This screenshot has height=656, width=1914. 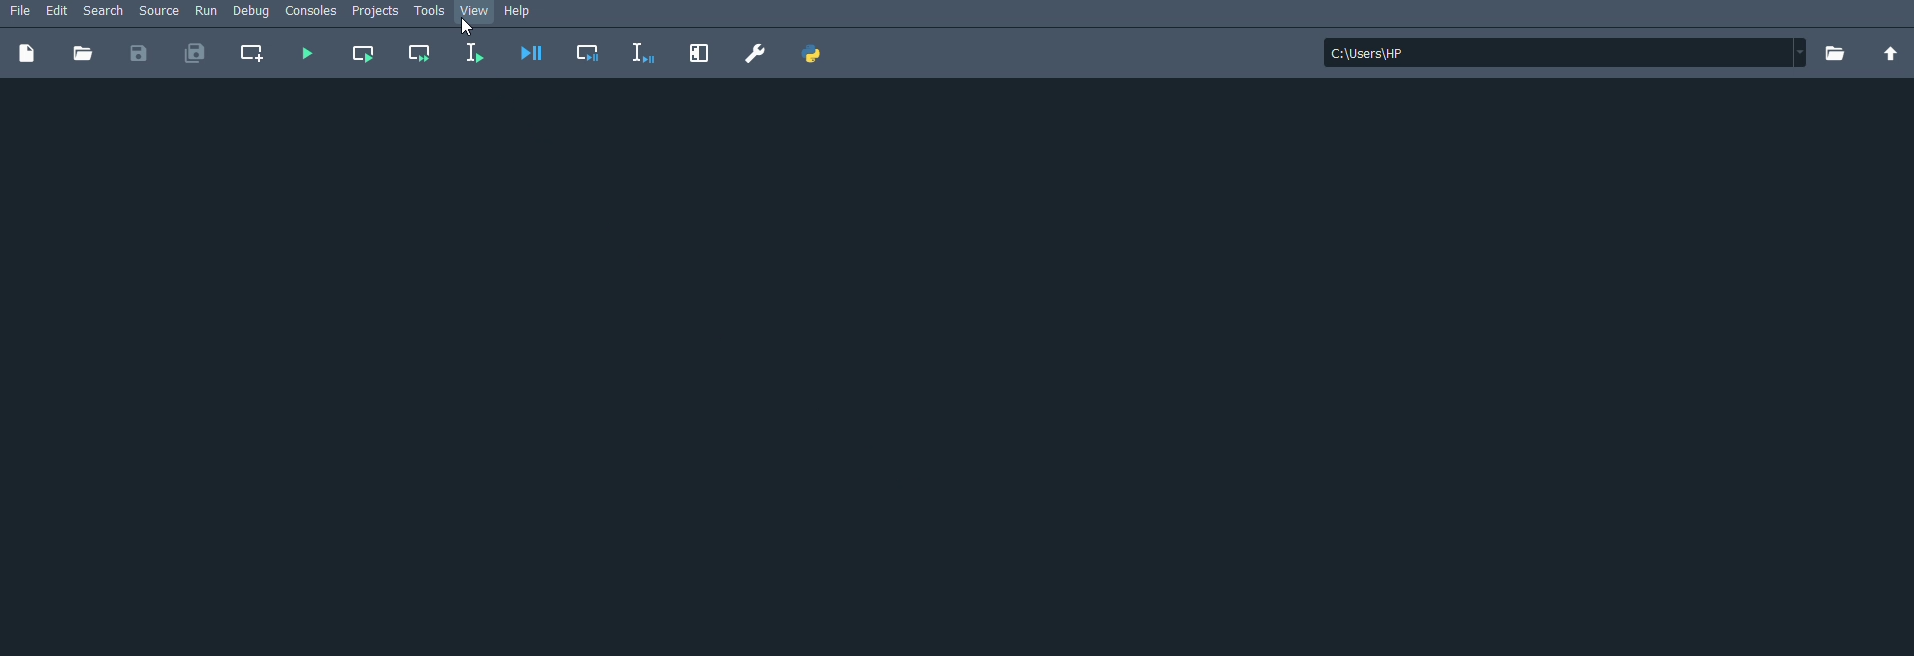 What do you see at coordinates (429, 12) in the screenshot?
I see `Tools` at bounding box center [429, 12].